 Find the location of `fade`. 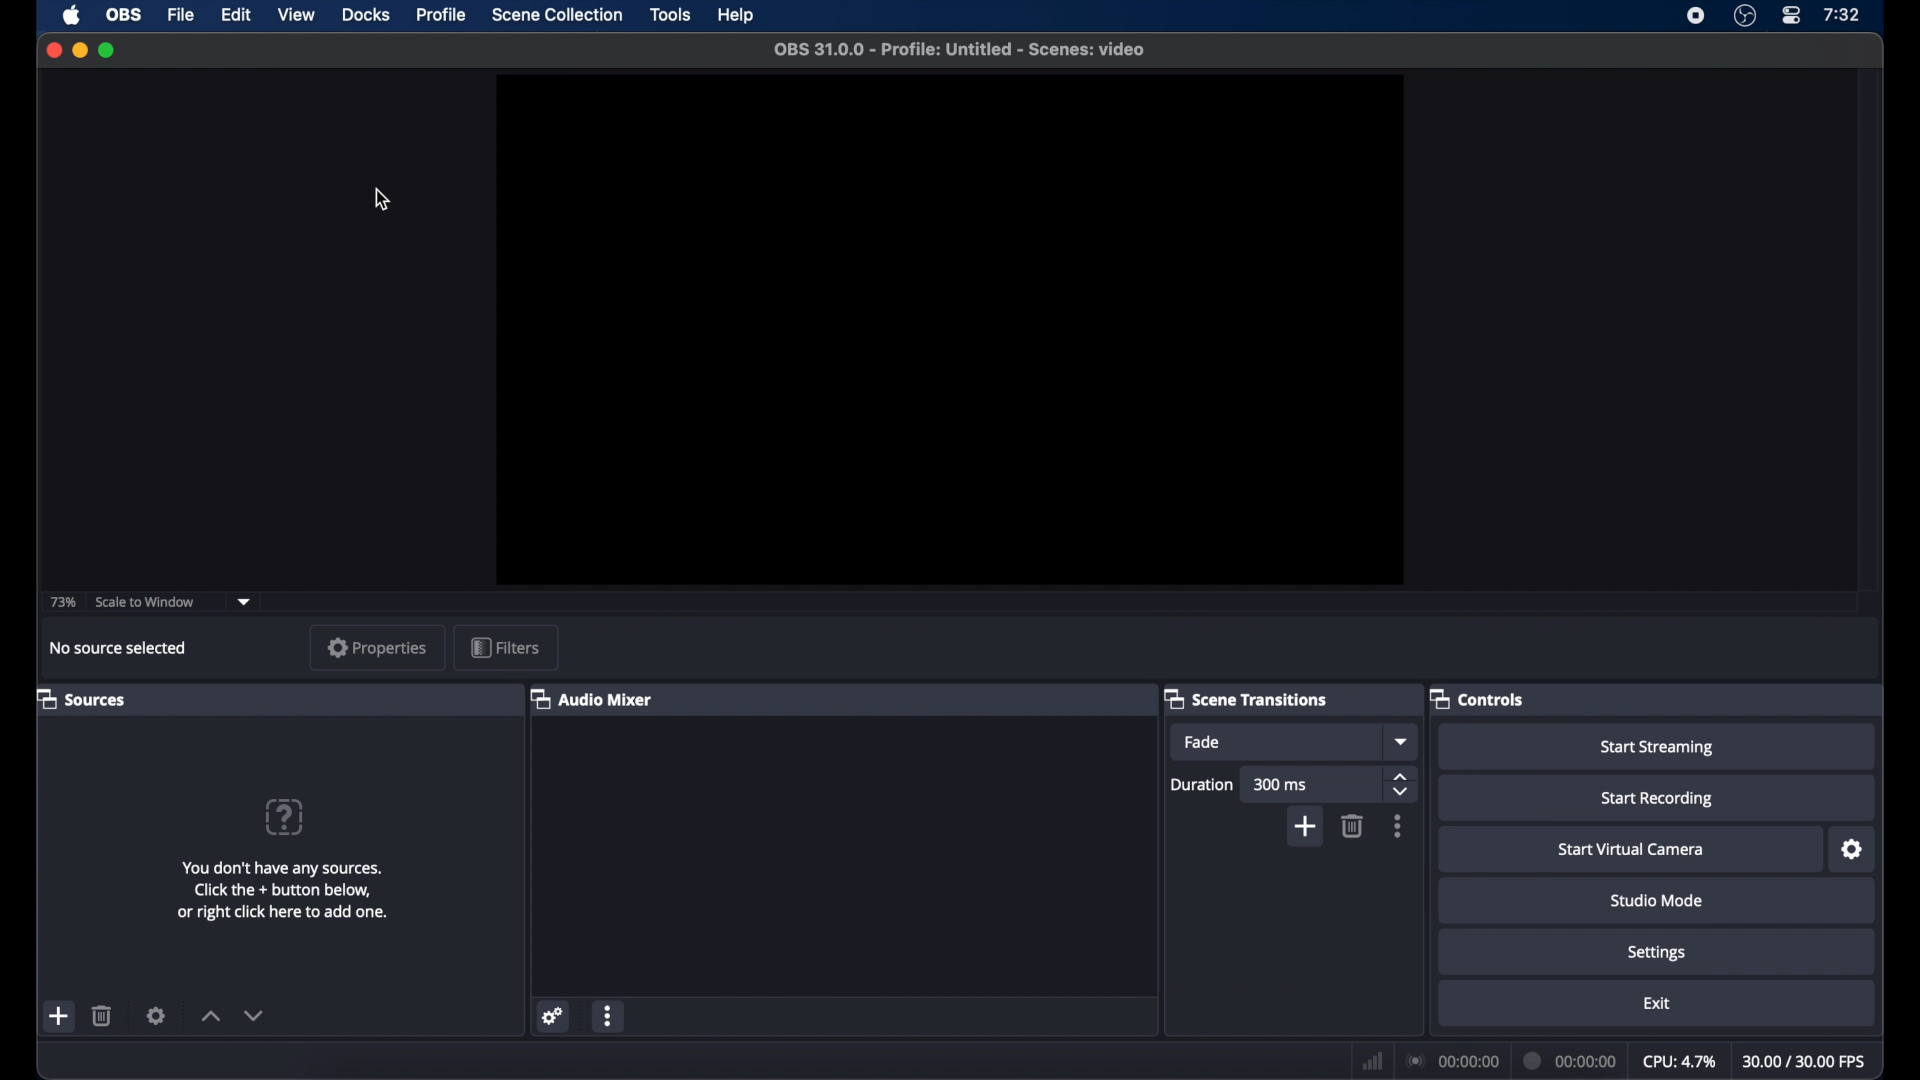

fade is located at coordinates (1201, 742).